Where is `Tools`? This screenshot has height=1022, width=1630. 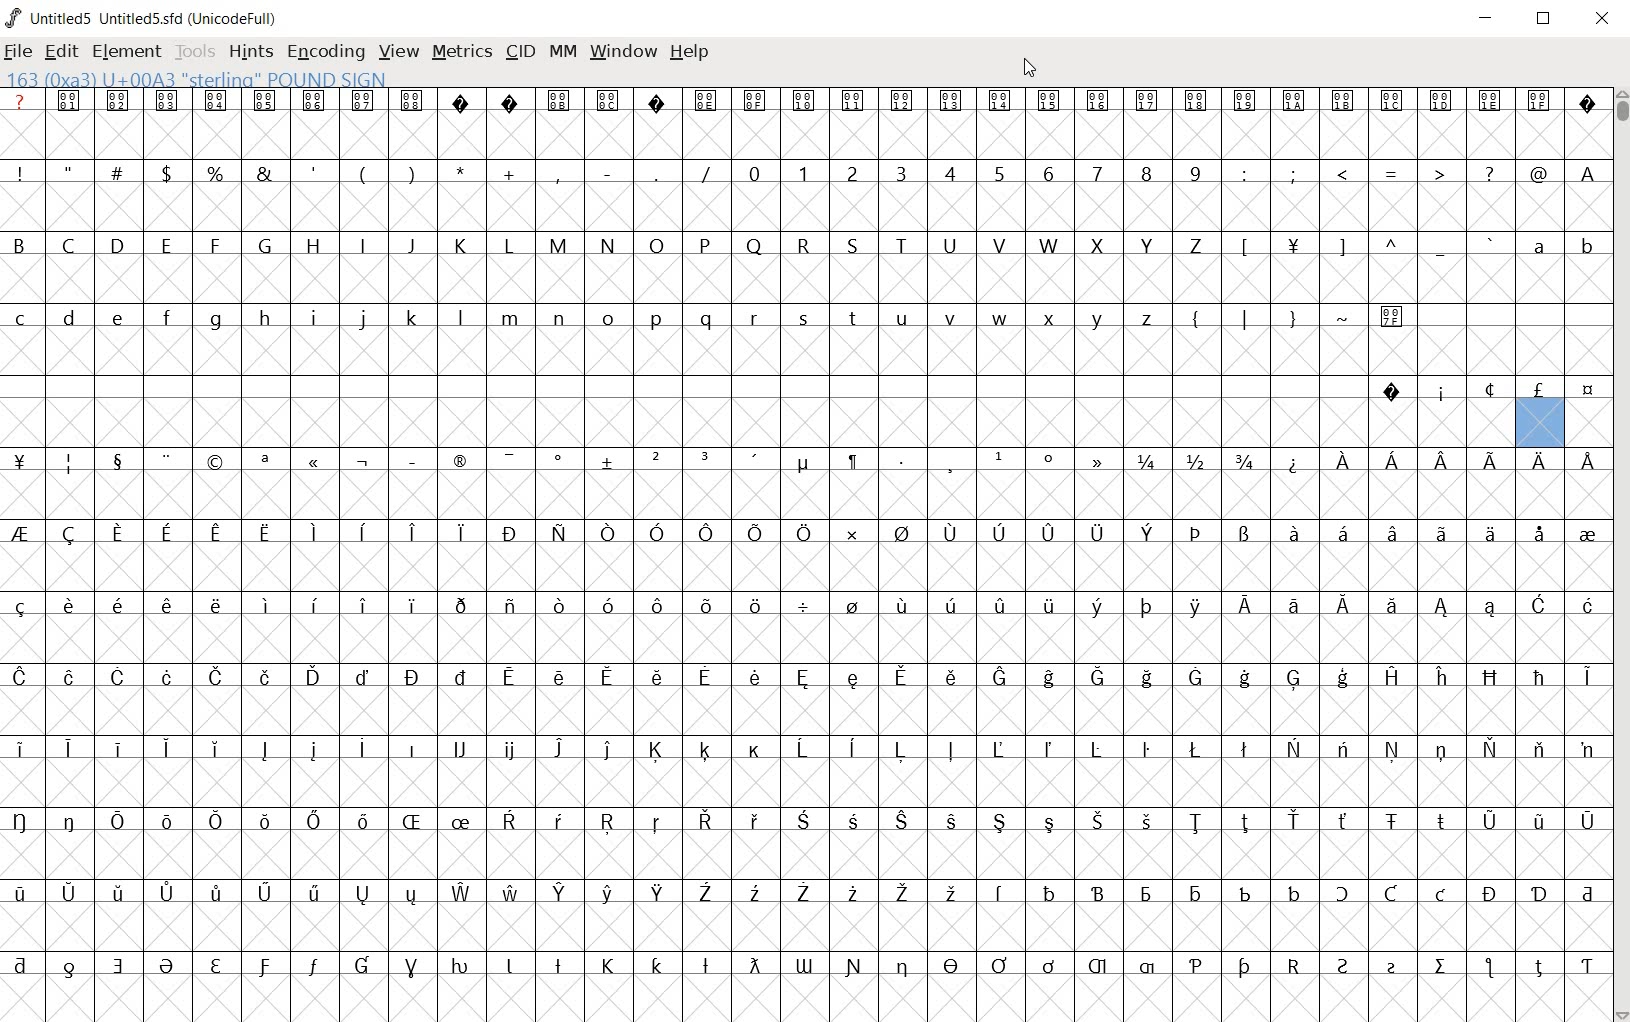
Tools is located at coordinates (195, 53).